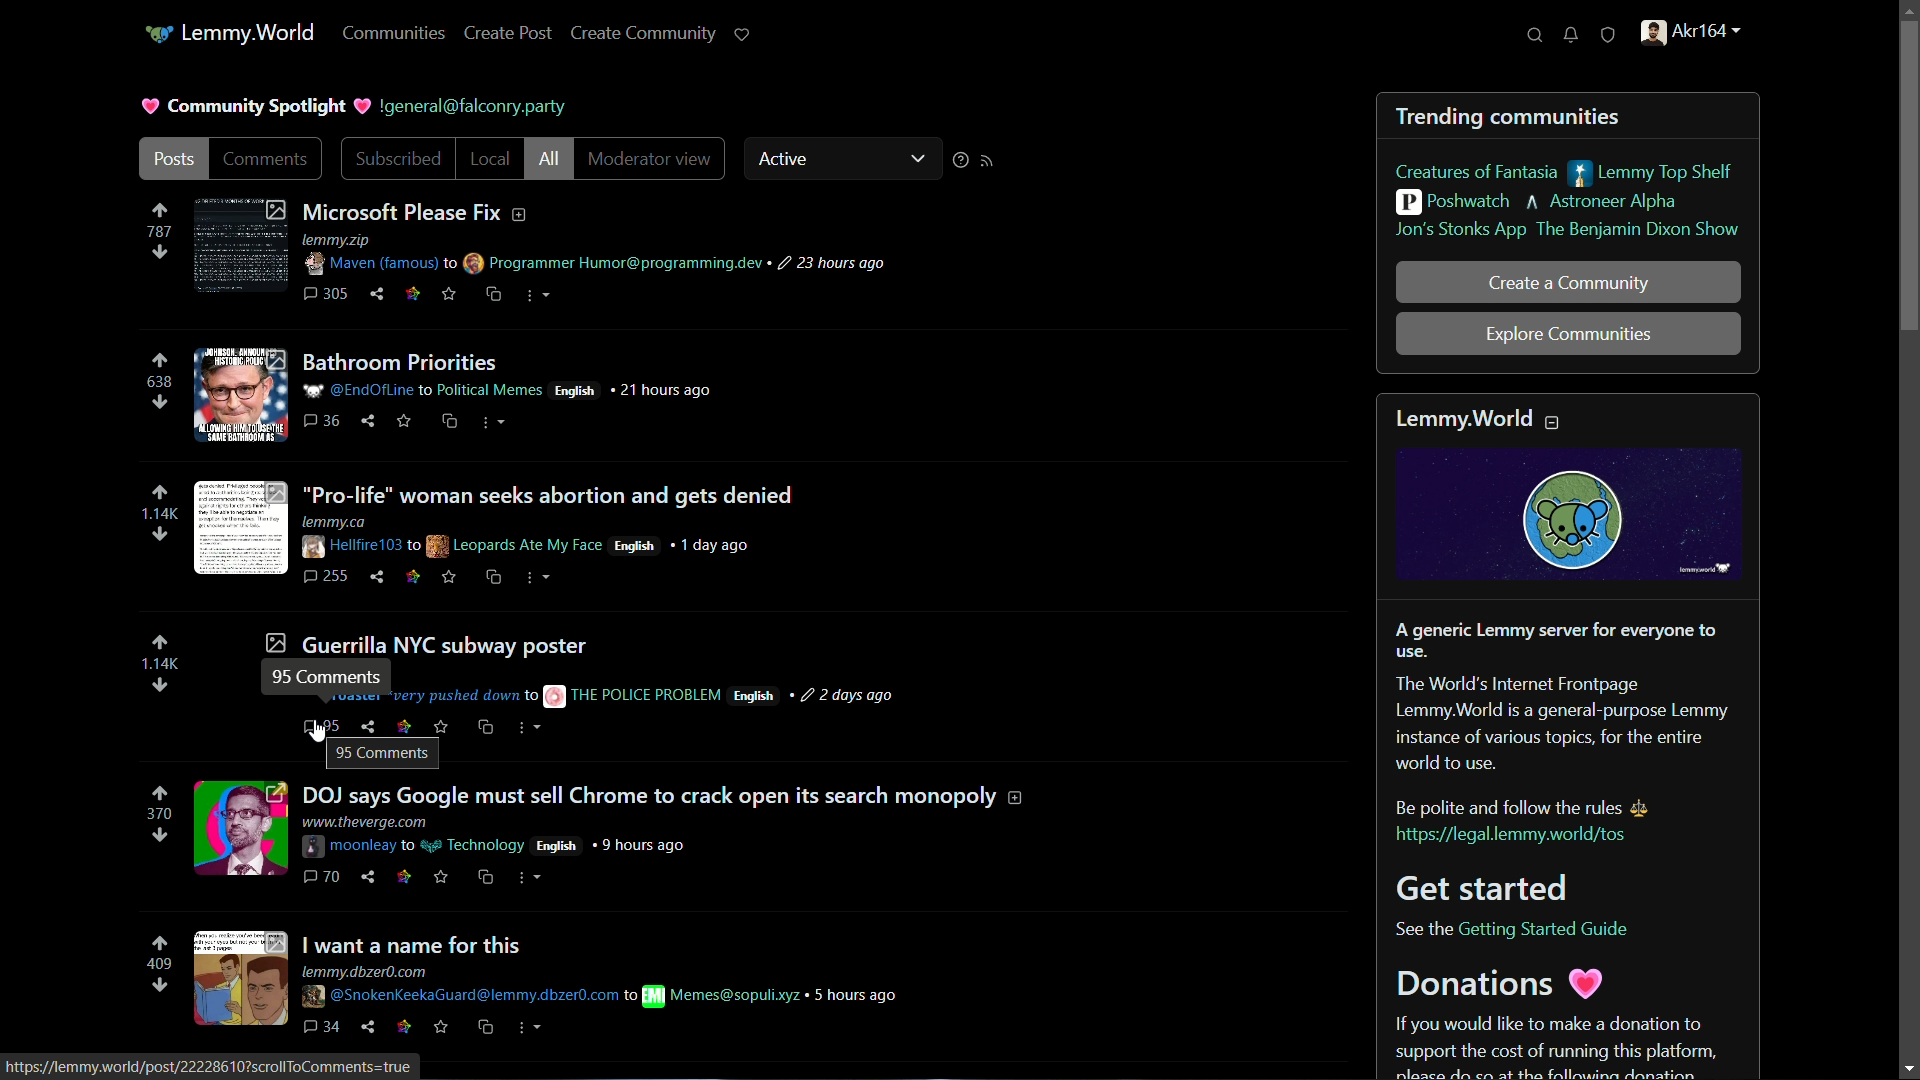  What do you see at coordinates (241, 242) in the screenshot?
I see `post image` at bounding box center [241, 242].